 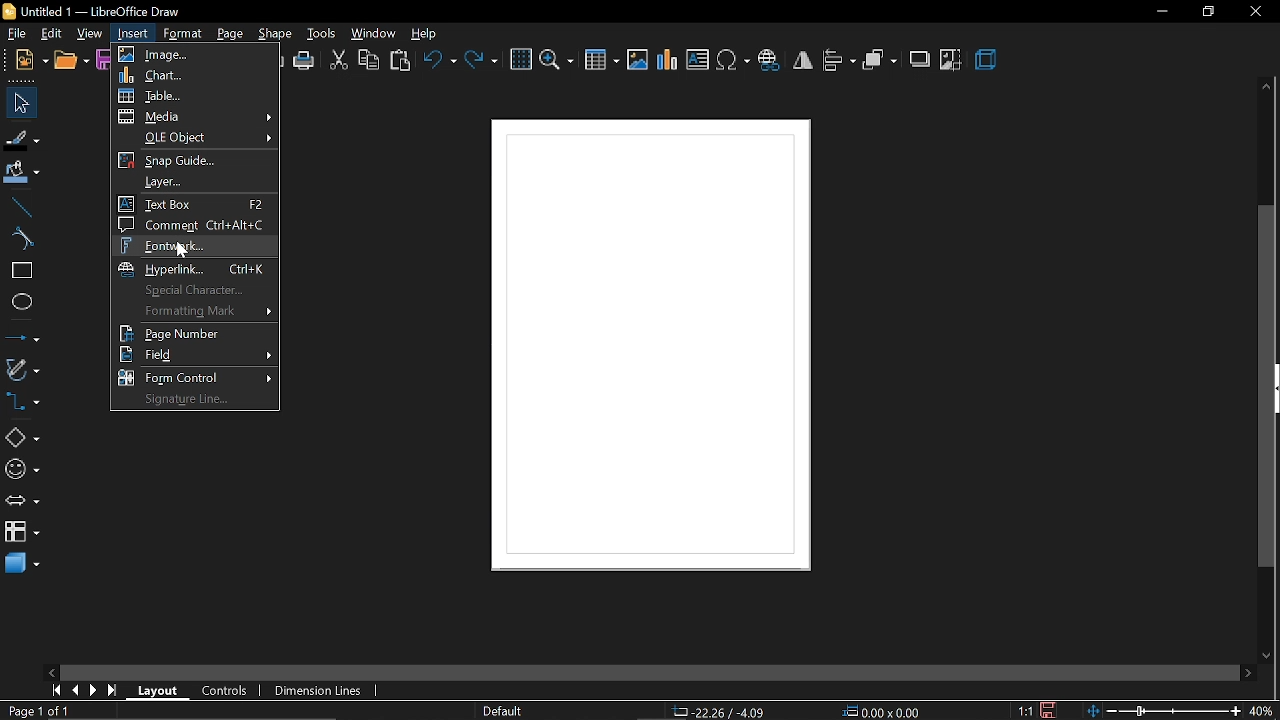 I want to click on undo, so click(x=439, y=62).